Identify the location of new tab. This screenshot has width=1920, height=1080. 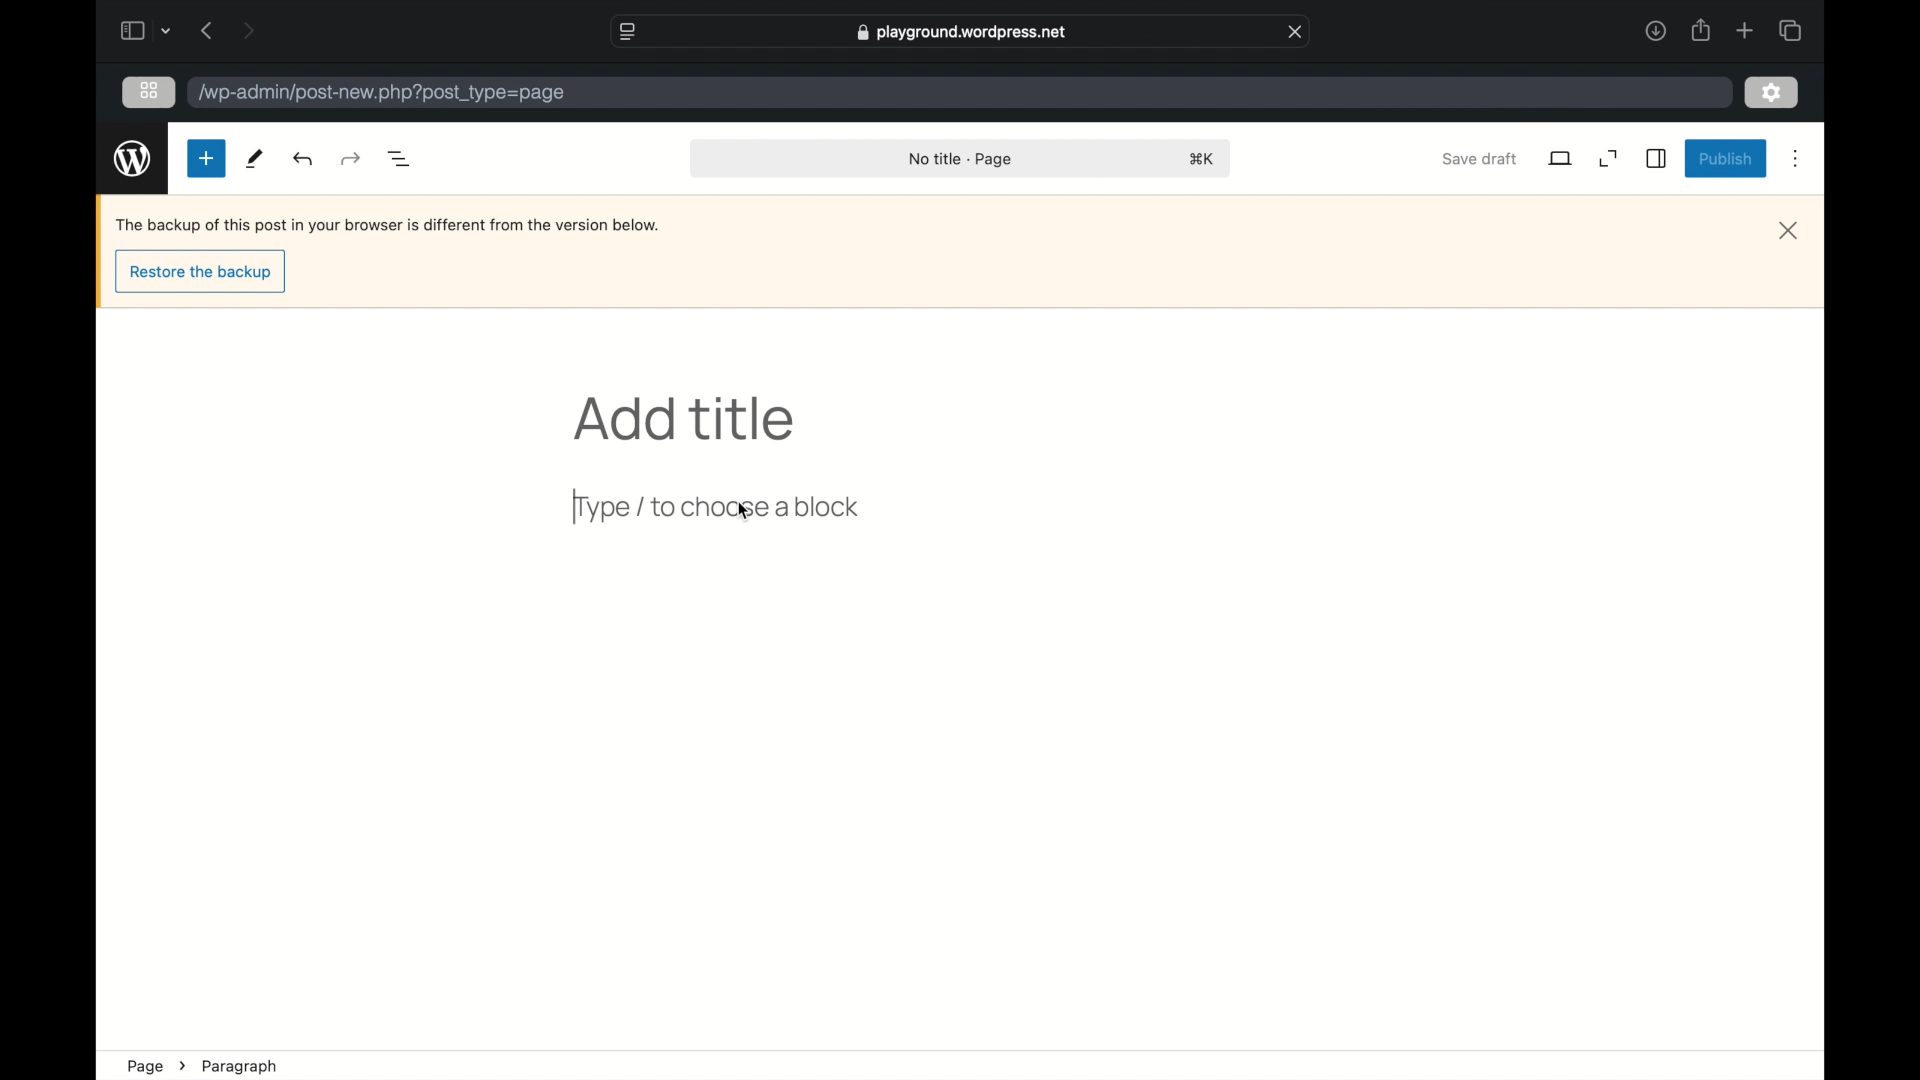
(1746, 30).